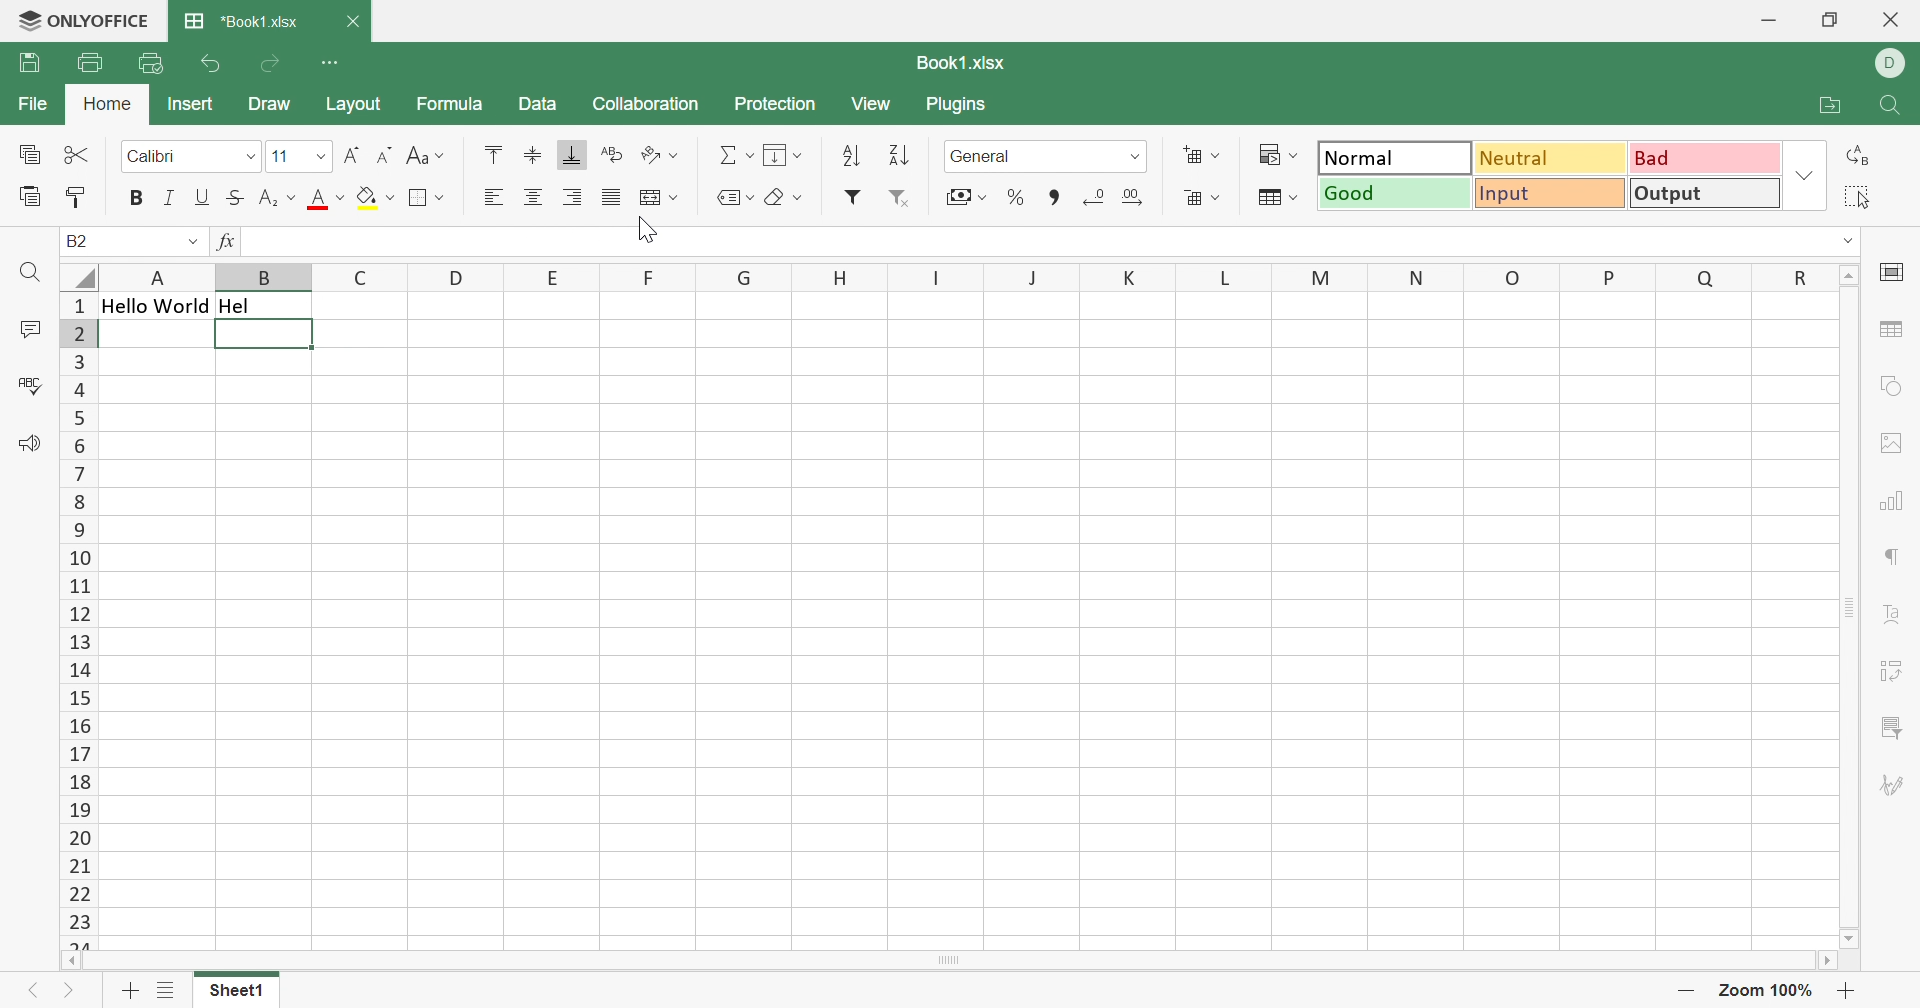 Image resolution: width=1920 pixels, height=1008 pixels. What do you see at coordinates (1768, 22) in the screenshot?
I see `Minimize` at bounding box center [1768, 22].